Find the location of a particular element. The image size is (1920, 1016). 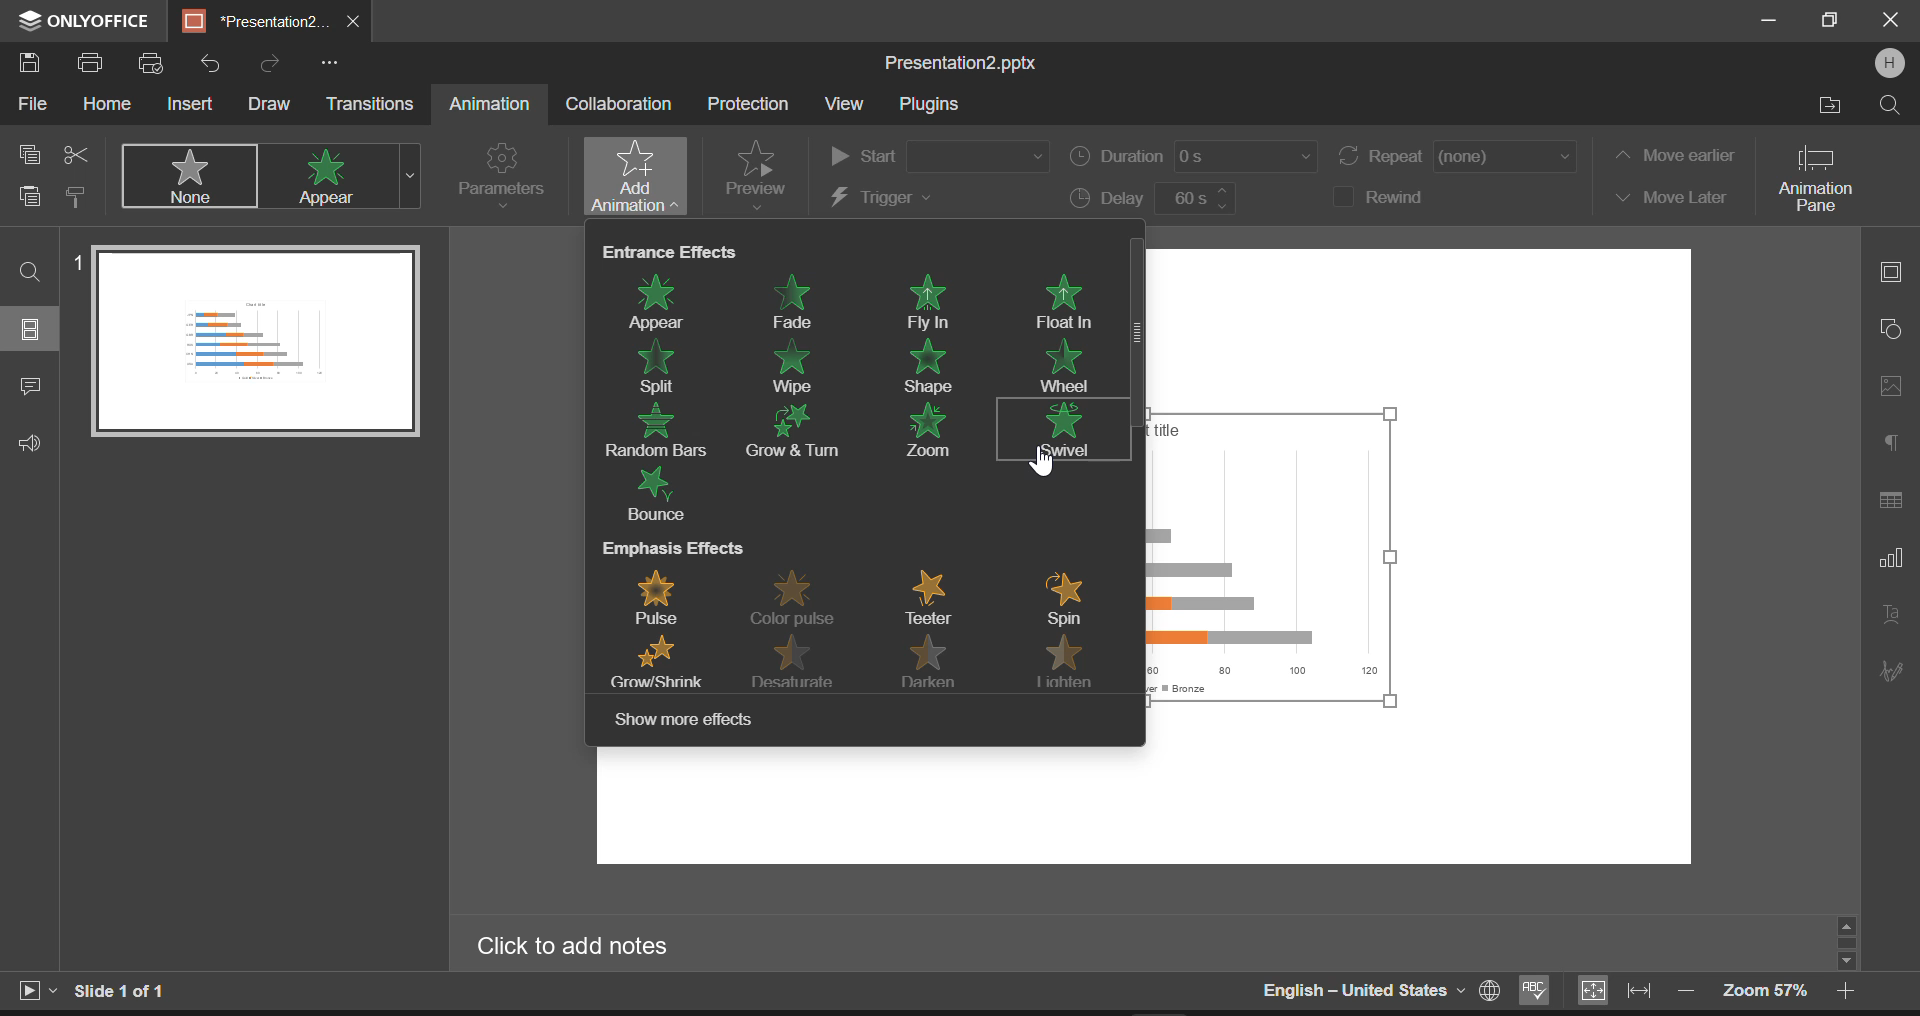

Trigger is located at coordinates (936, 199).